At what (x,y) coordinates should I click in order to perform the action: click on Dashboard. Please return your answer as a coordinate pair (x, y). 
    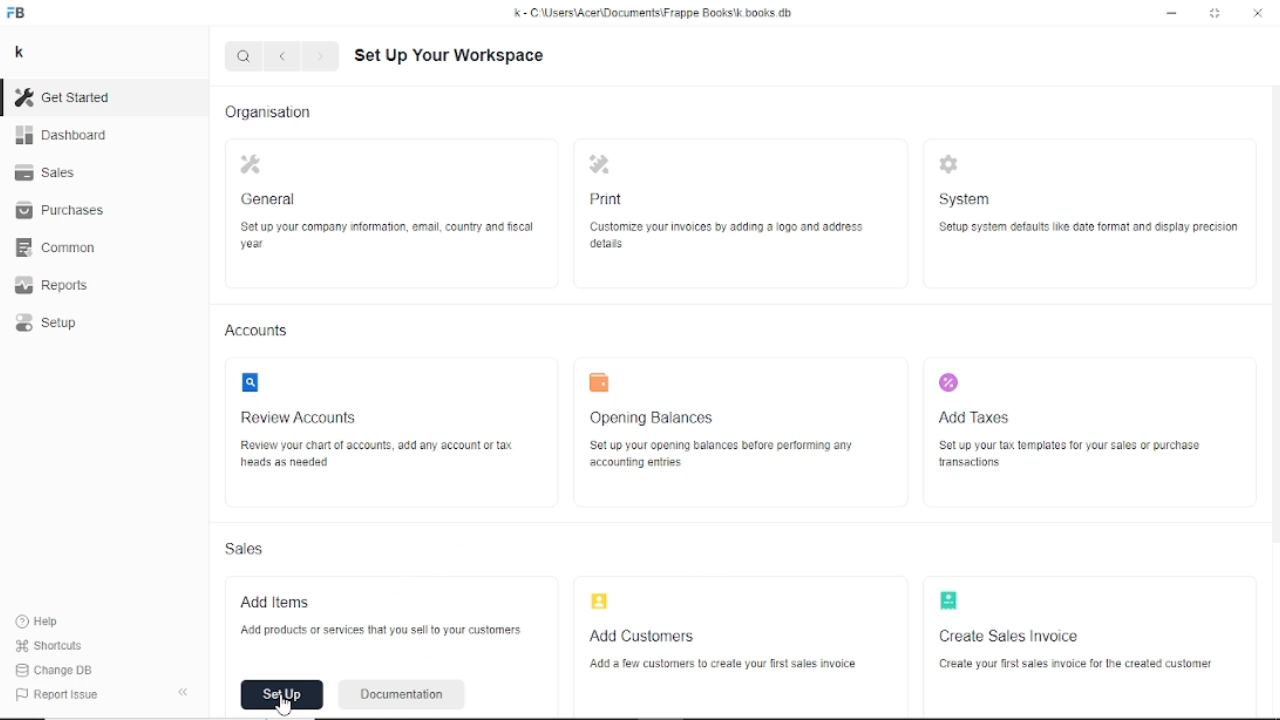
    Looking at the image, I should click on (62, 136).